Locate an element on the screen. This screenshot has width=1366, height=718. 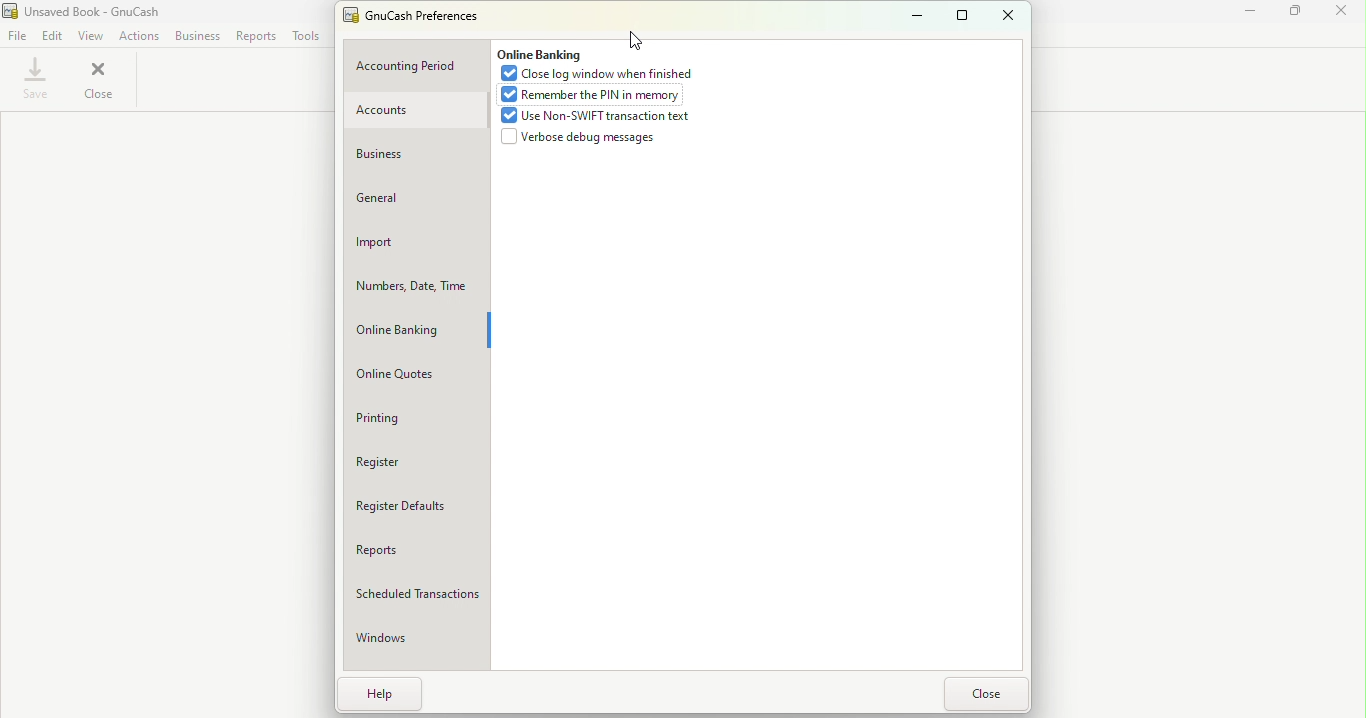
Windows is located at coordinates (400, 642).